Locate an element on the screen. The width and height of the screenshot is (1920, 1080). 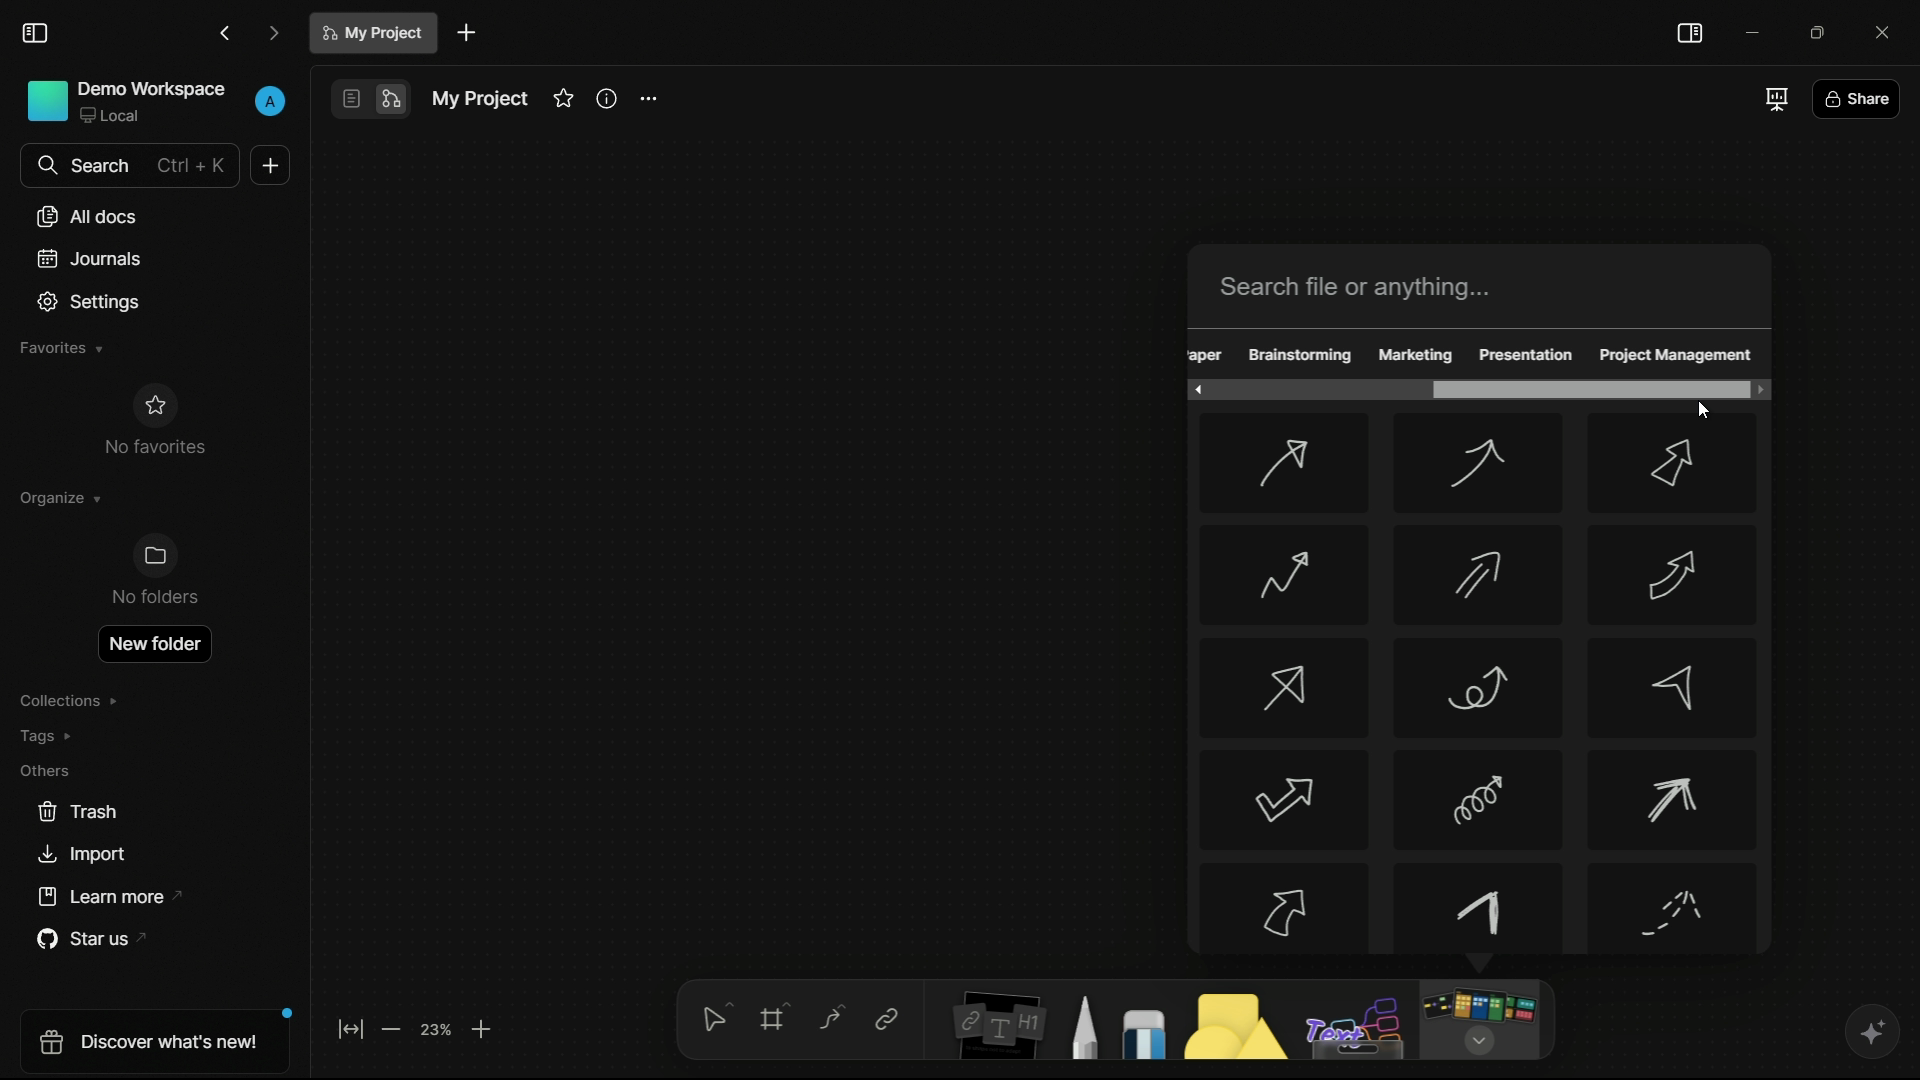
close app is located at coordinates (1888, 32).